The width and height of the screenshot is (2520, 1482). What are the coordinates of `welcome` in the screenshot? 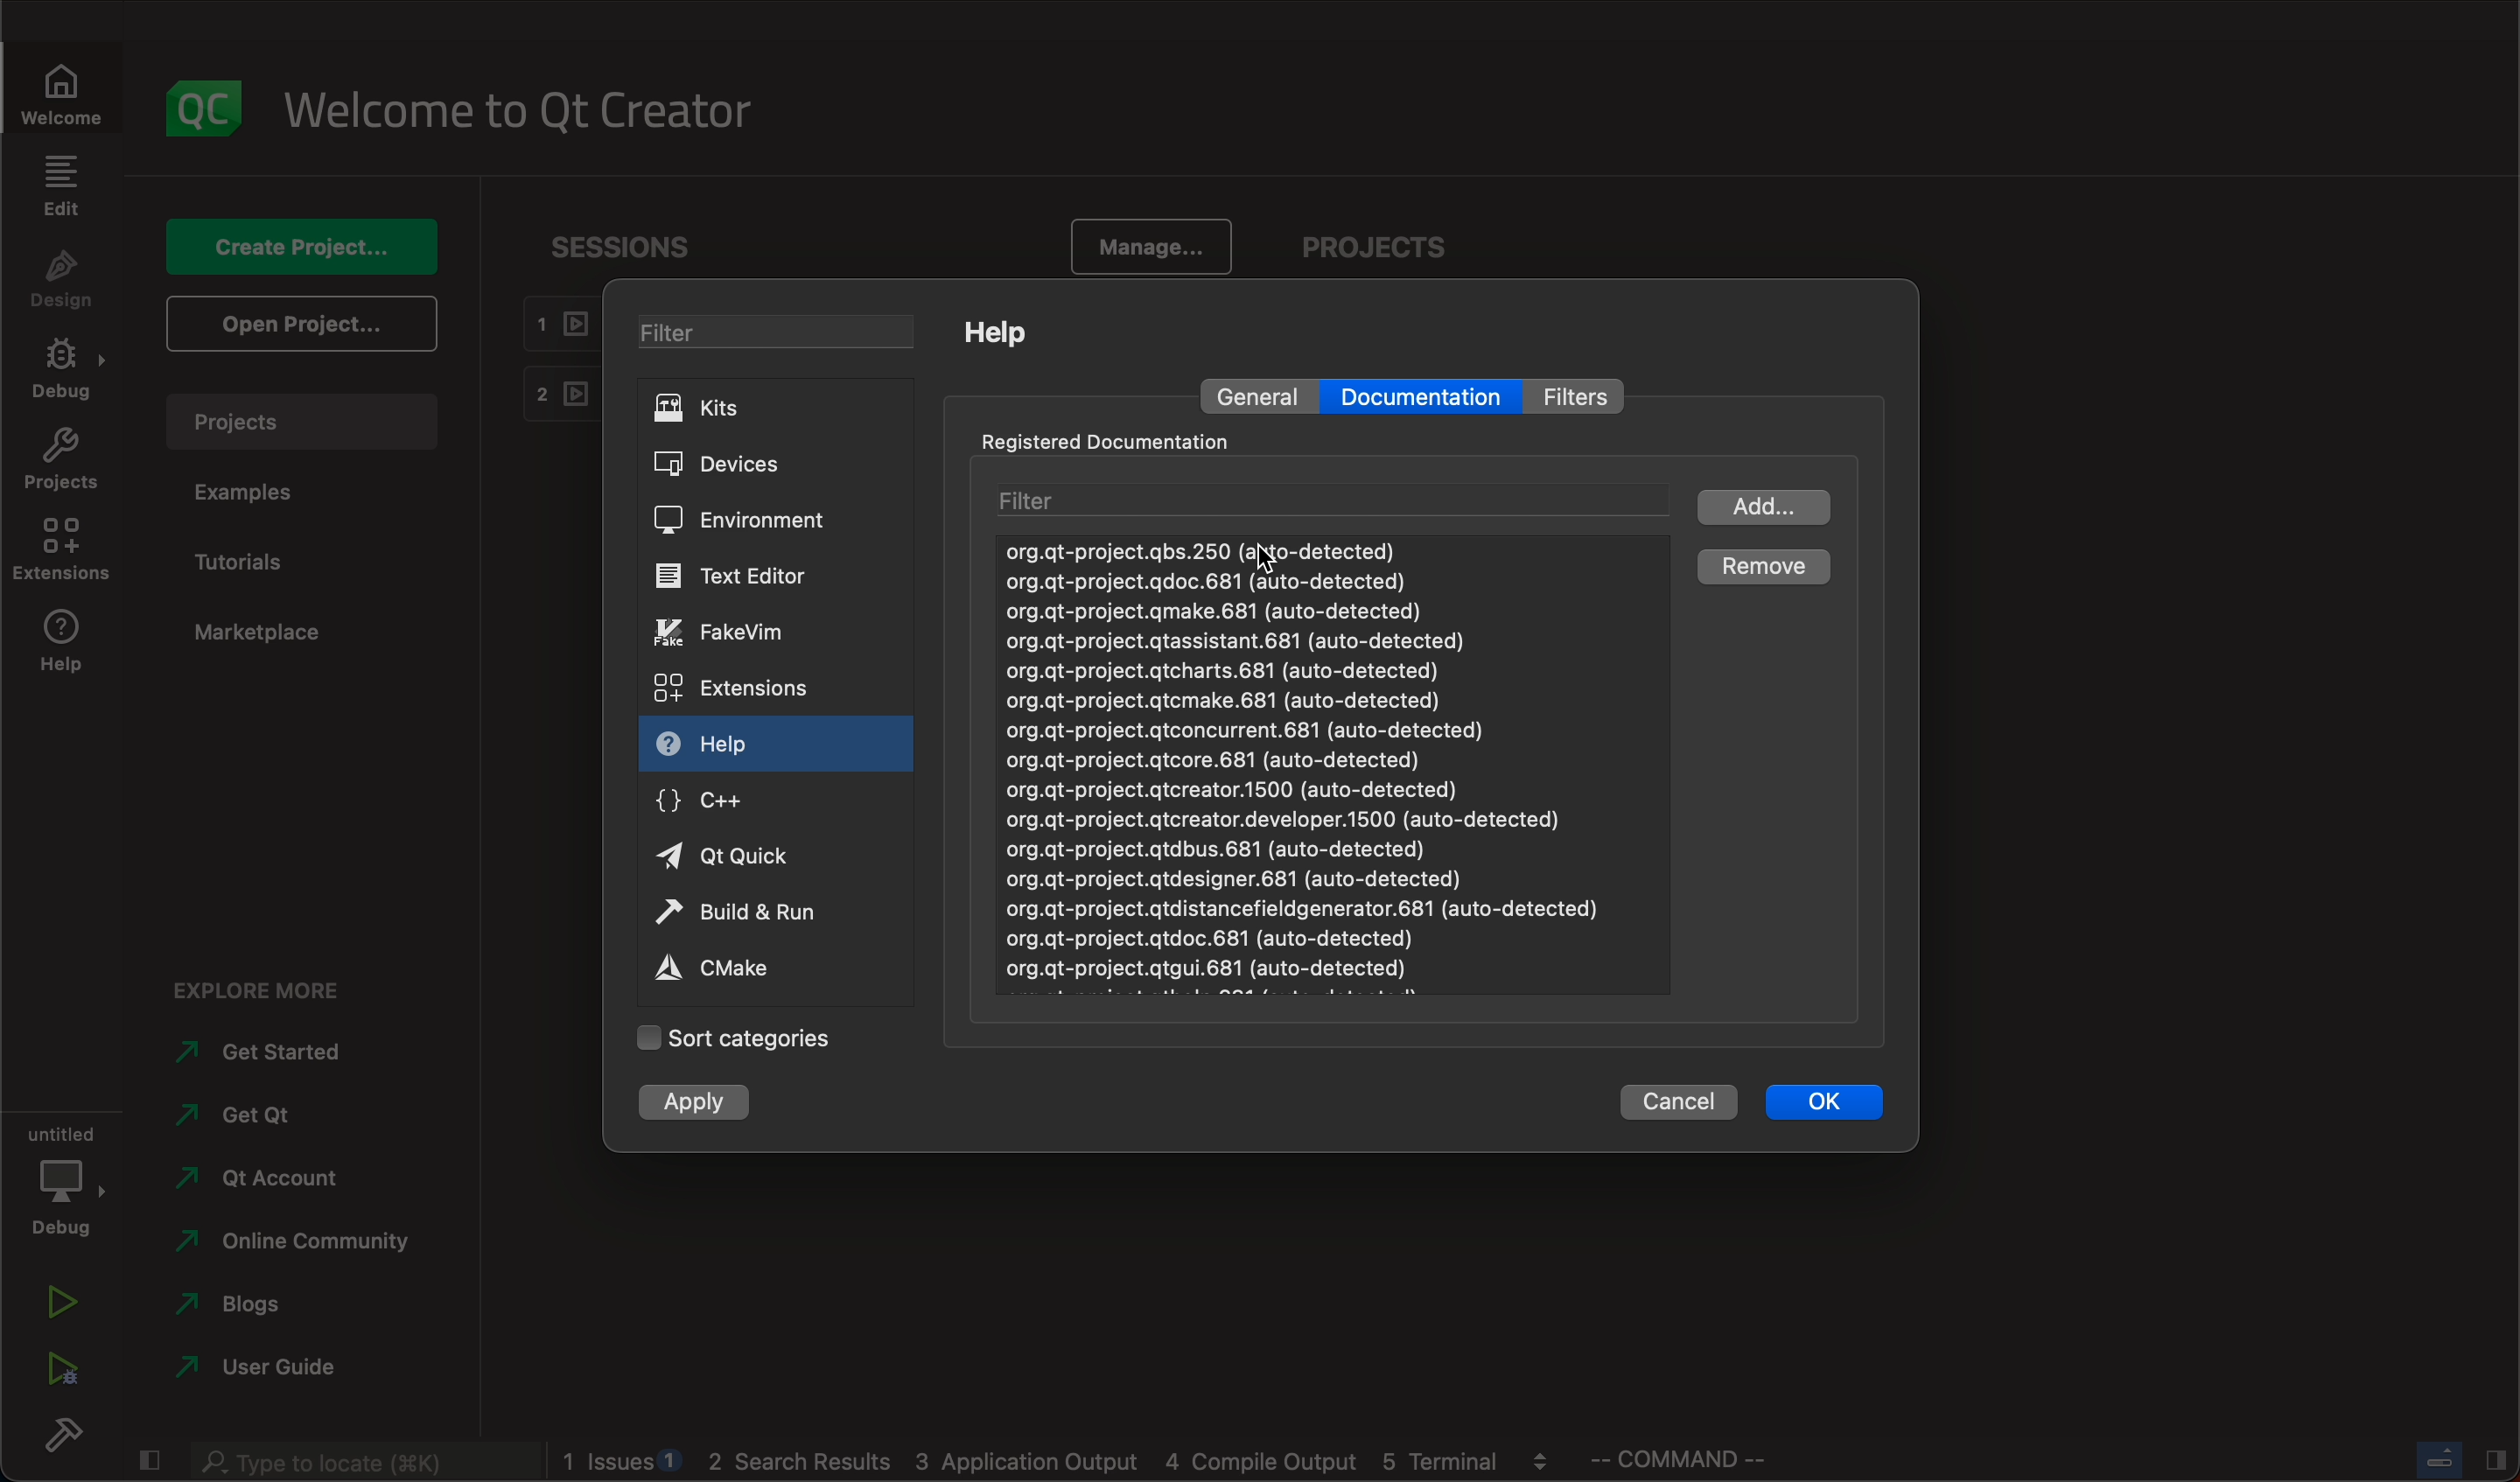 It's located at (519, 111).